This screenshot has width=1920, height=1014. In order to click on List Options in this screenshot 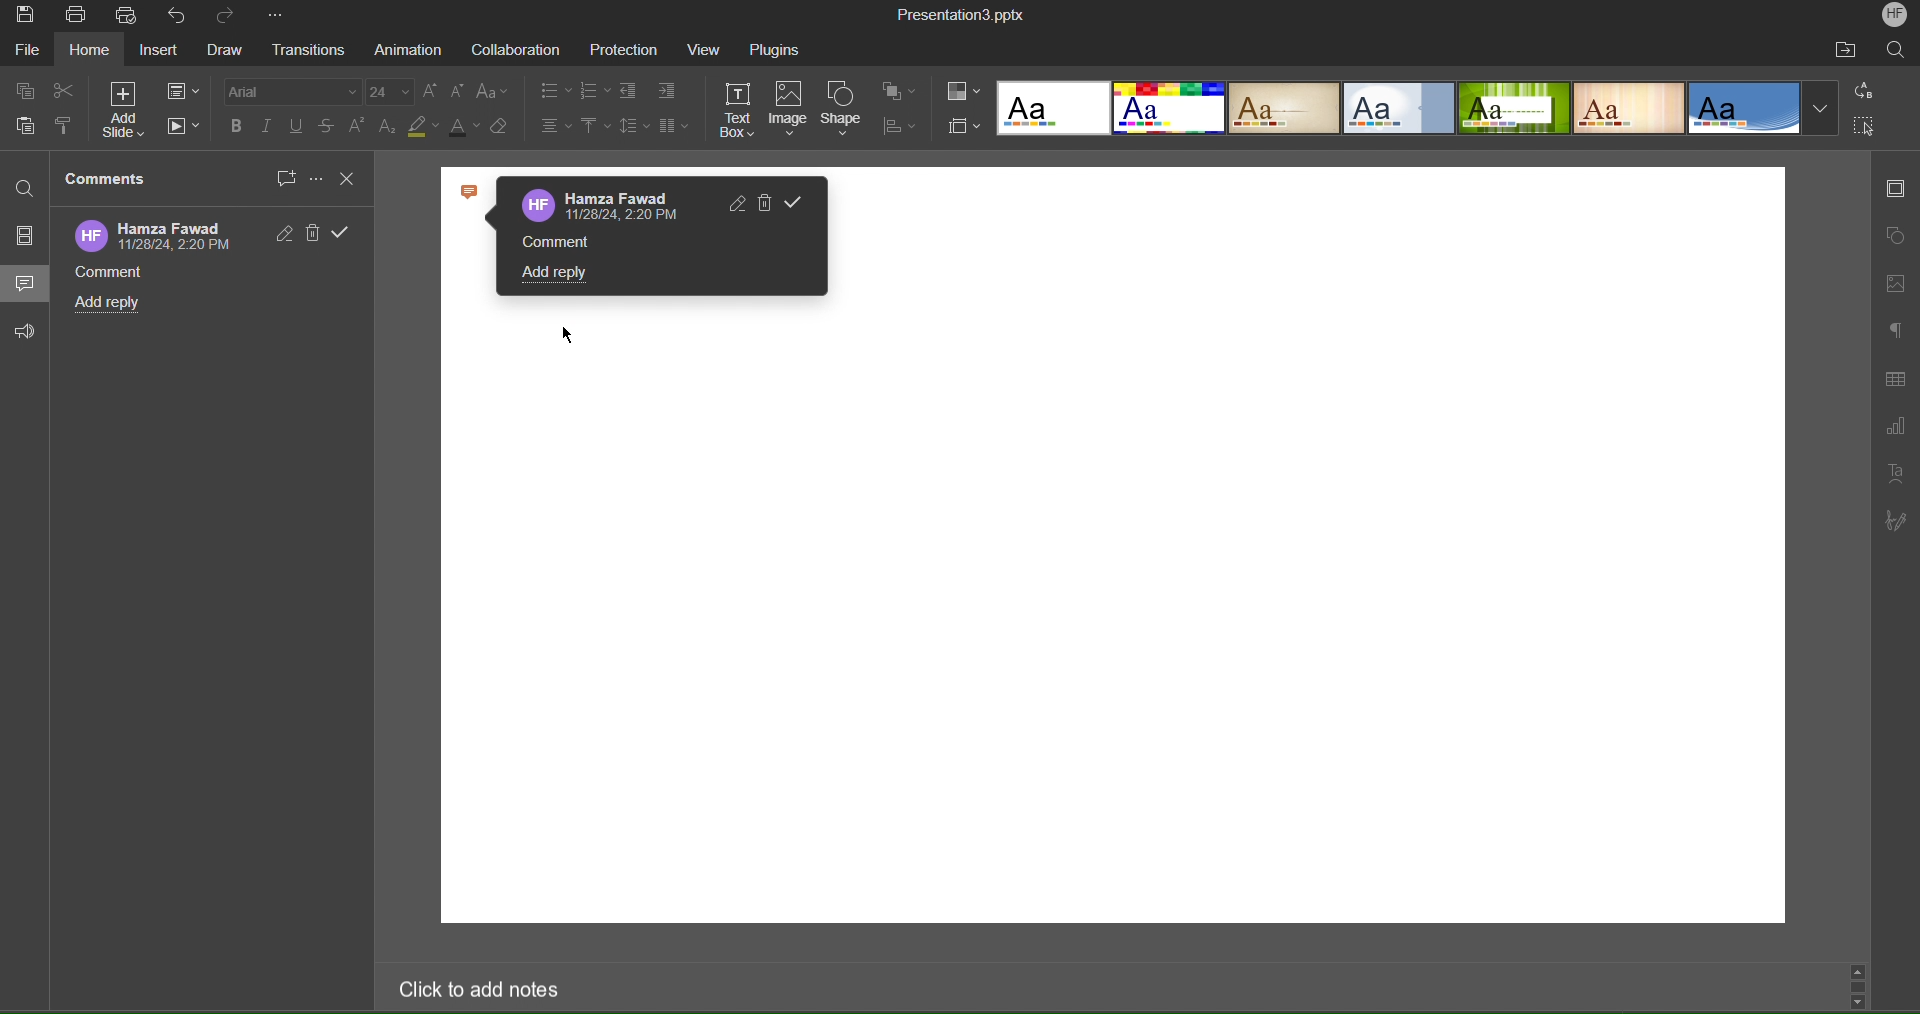, I will do `click(553, 91)`.